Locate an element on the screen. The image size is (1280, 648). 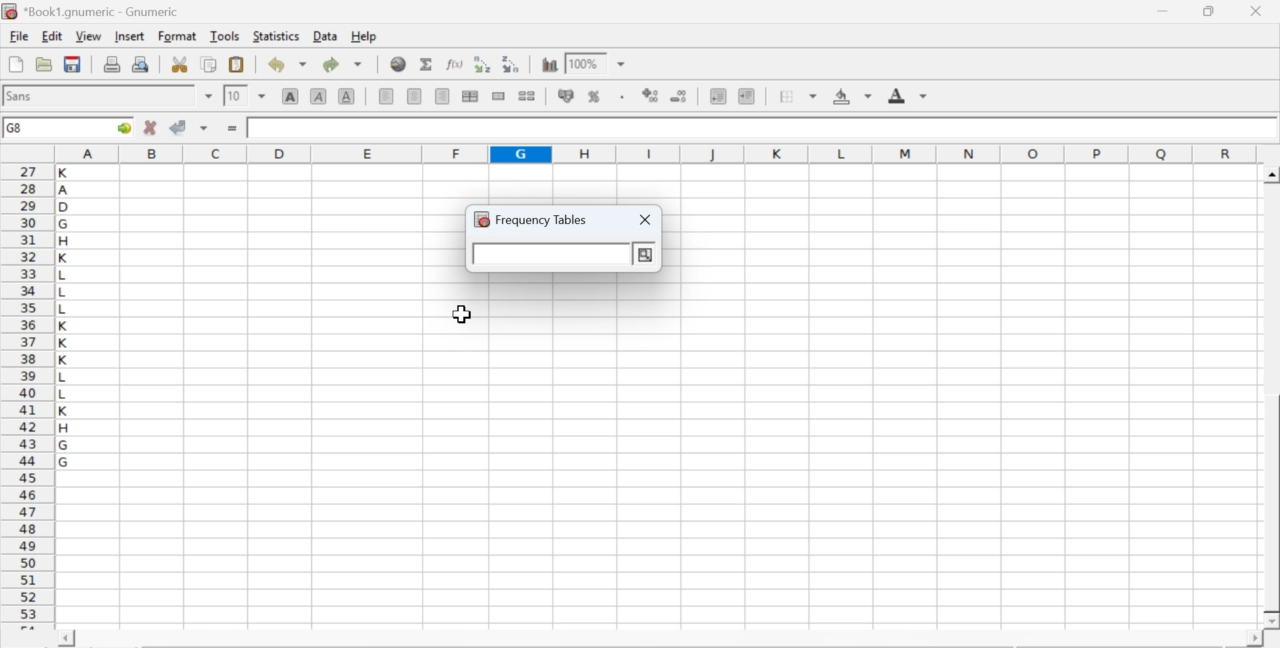
format selection as percentage is located at coordinates (592, 96).